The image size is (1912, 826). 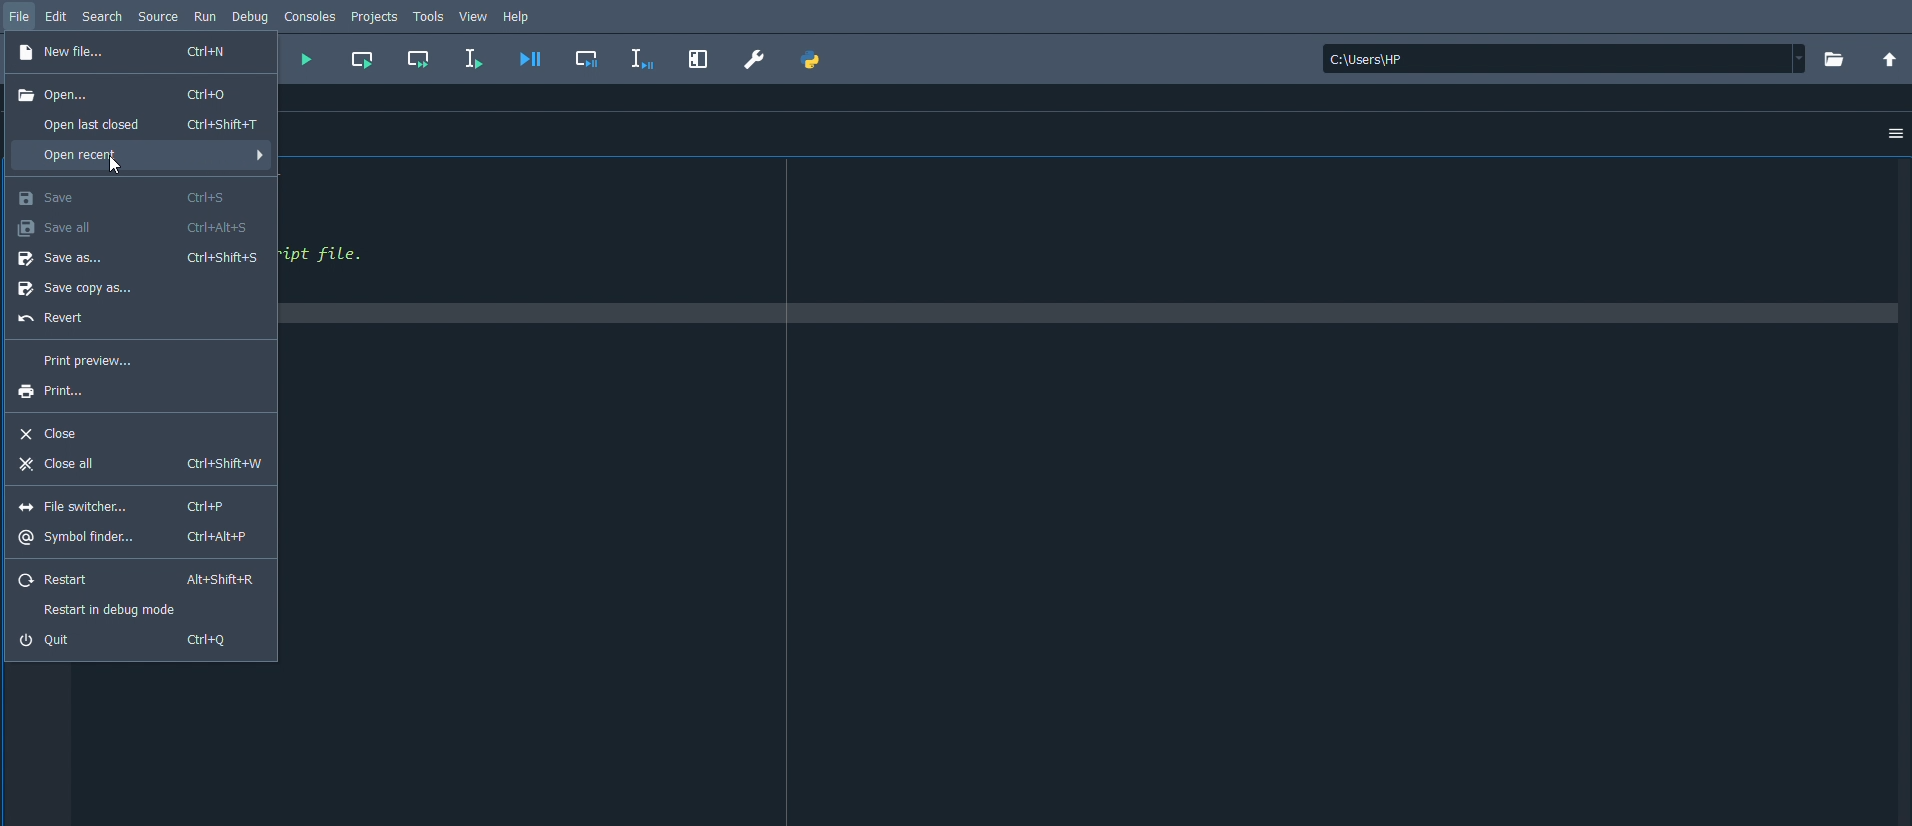 What do you see at coordinates (117, 609) in the screenshot?
I see `Restart in debug mode` at bounding box center [117, 609].